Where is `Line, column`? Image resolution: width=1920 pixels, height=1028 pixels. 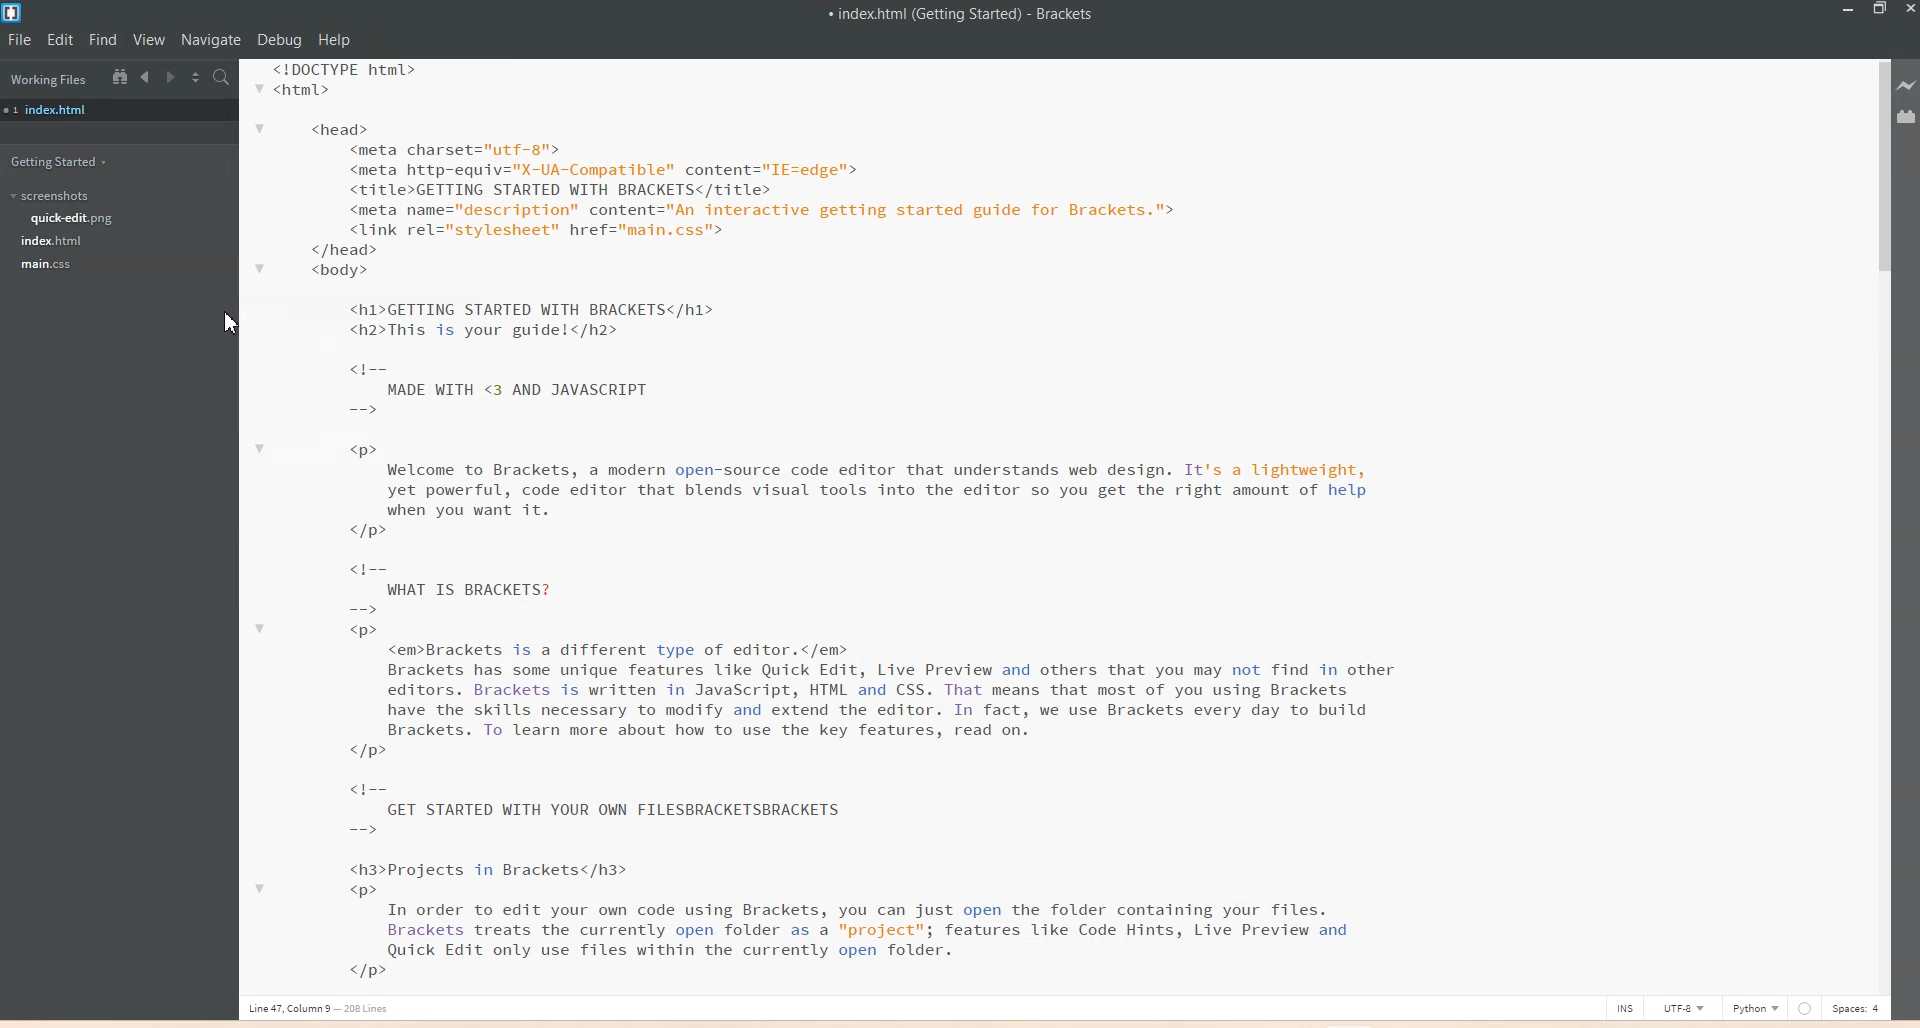
Line, column is located at coordinates (323, 1011).